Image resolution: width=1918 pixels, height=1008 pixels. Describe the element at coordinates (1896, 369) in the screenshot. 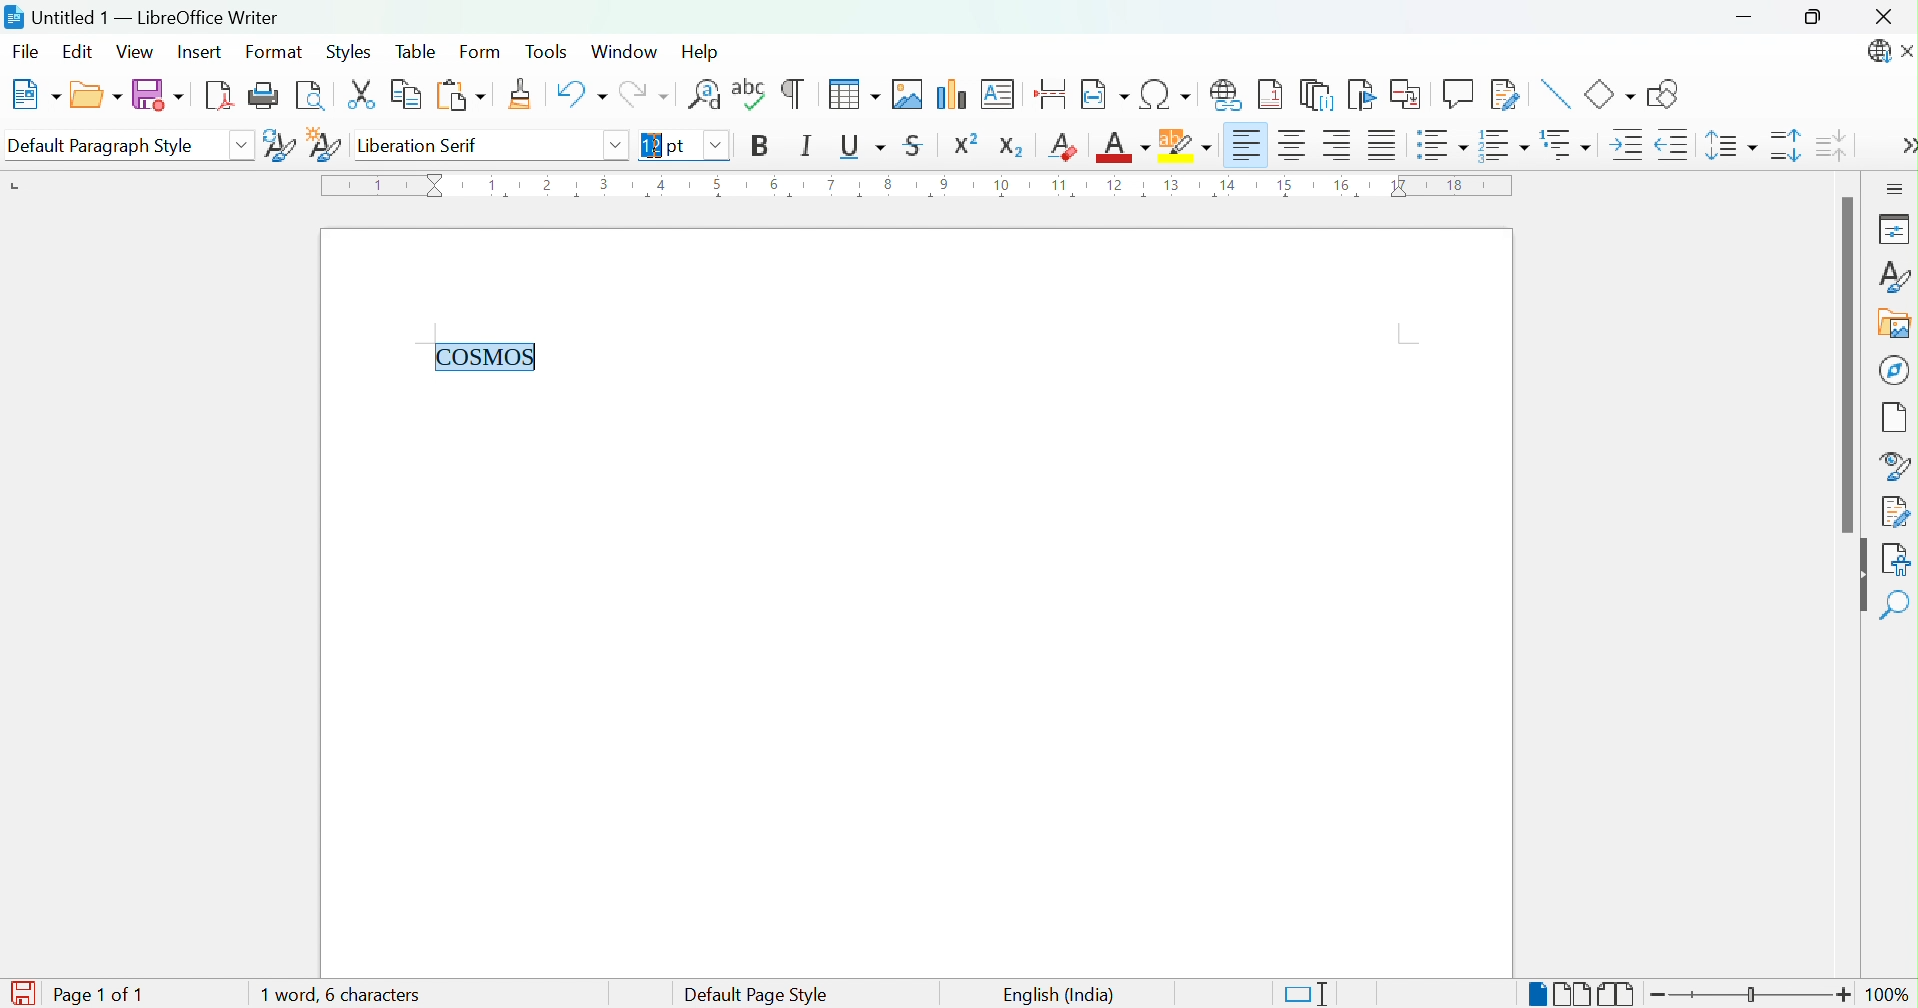

I see `Navigator` at that location.